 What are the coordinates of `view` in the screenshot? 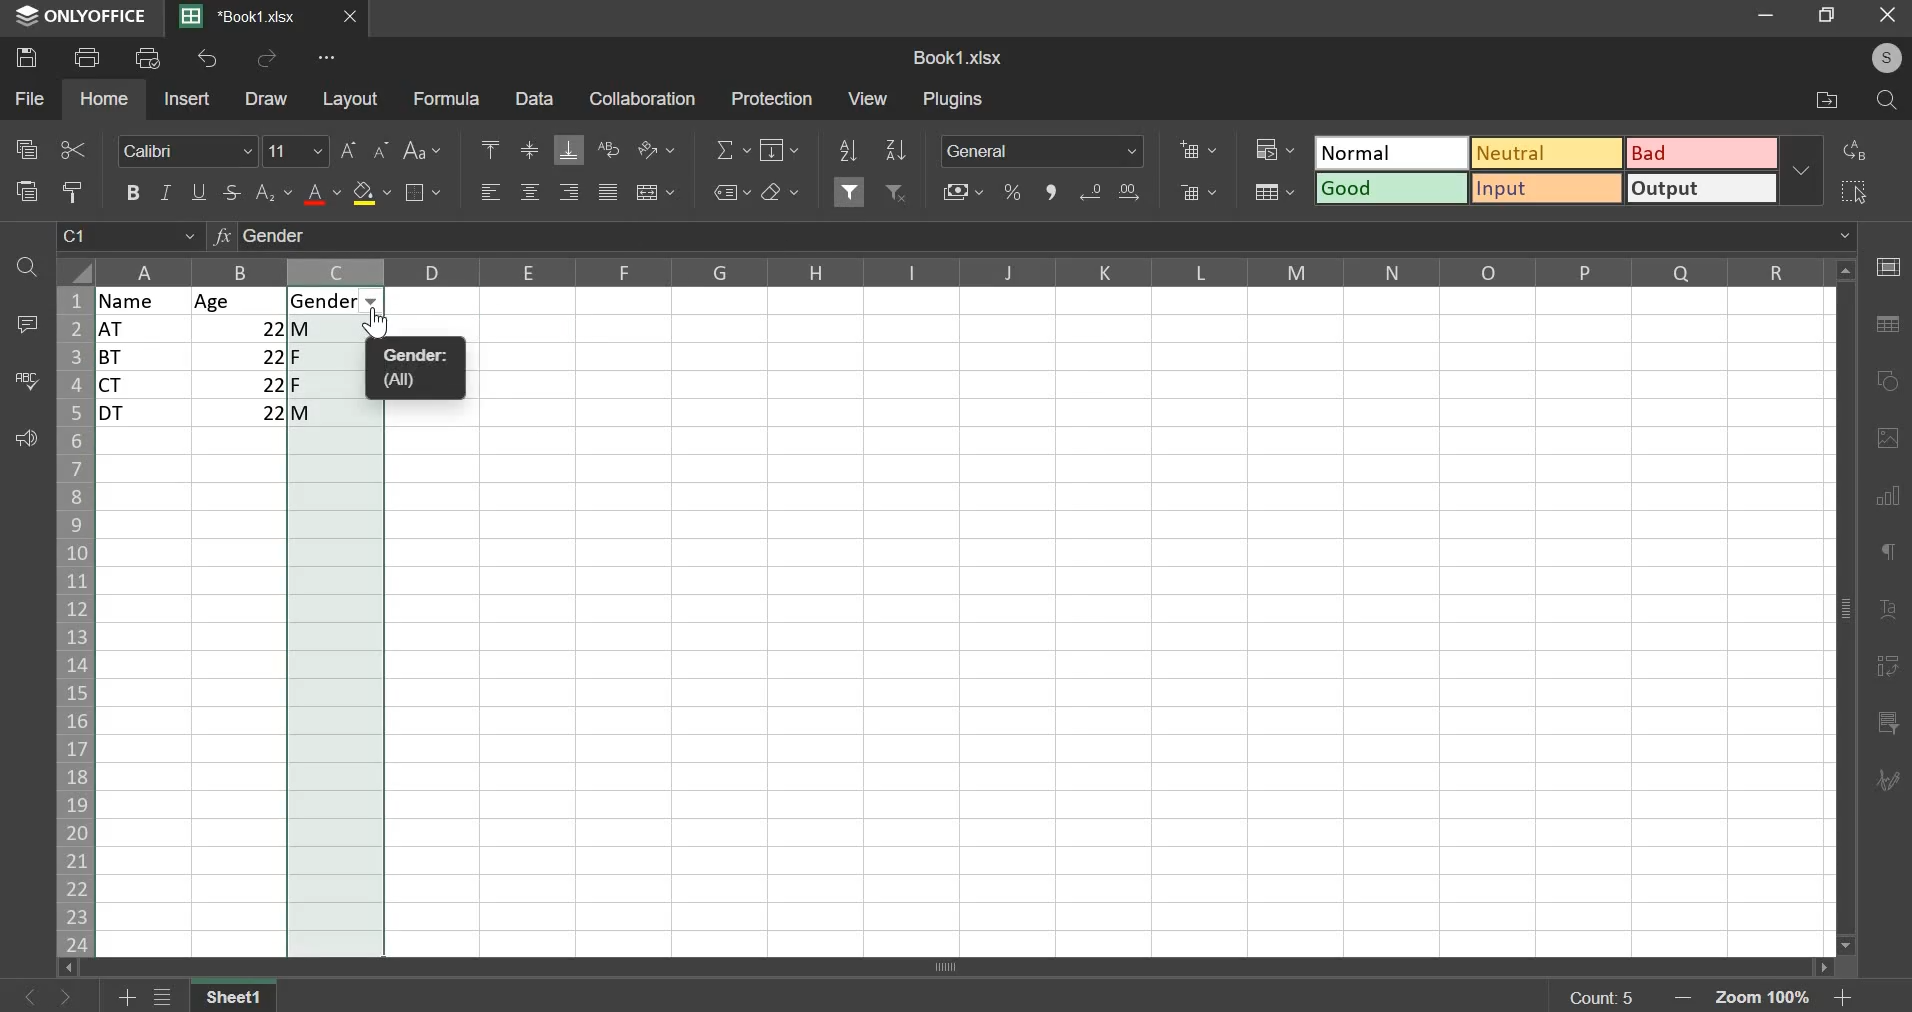 It's located at (868, 97).